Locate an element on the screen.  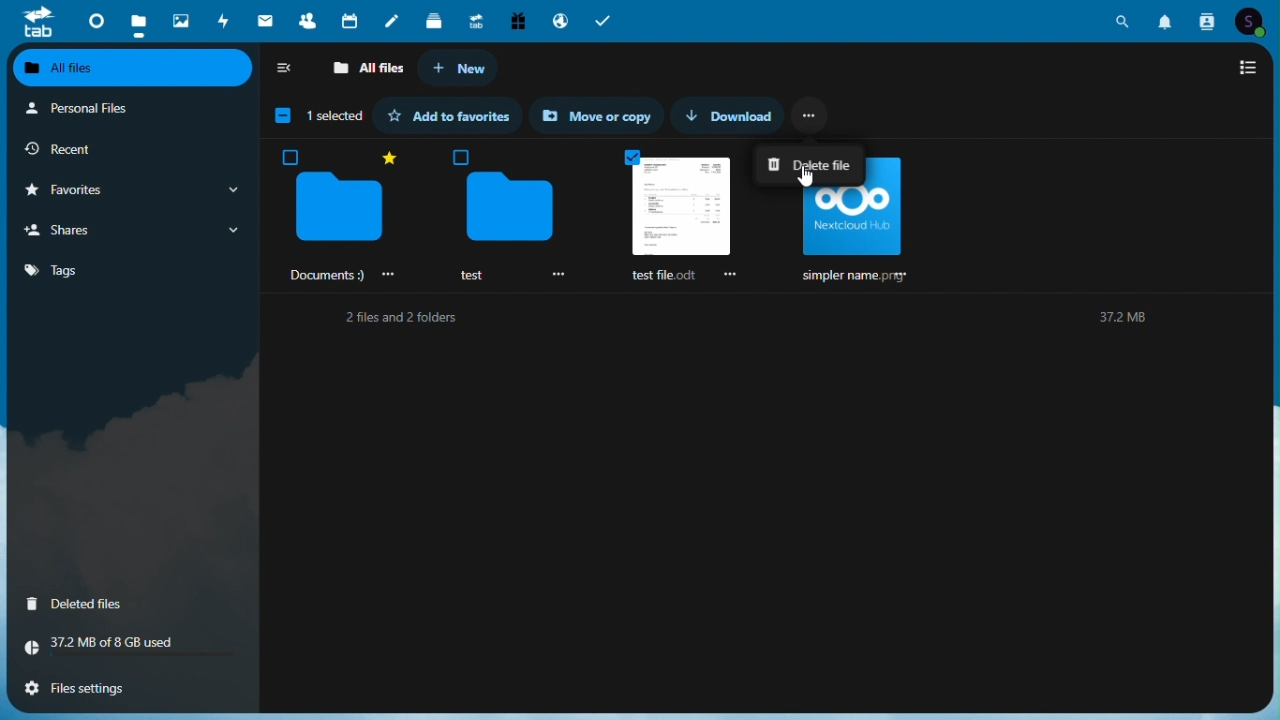
Collap side bar is located at coordinates (286, 71).